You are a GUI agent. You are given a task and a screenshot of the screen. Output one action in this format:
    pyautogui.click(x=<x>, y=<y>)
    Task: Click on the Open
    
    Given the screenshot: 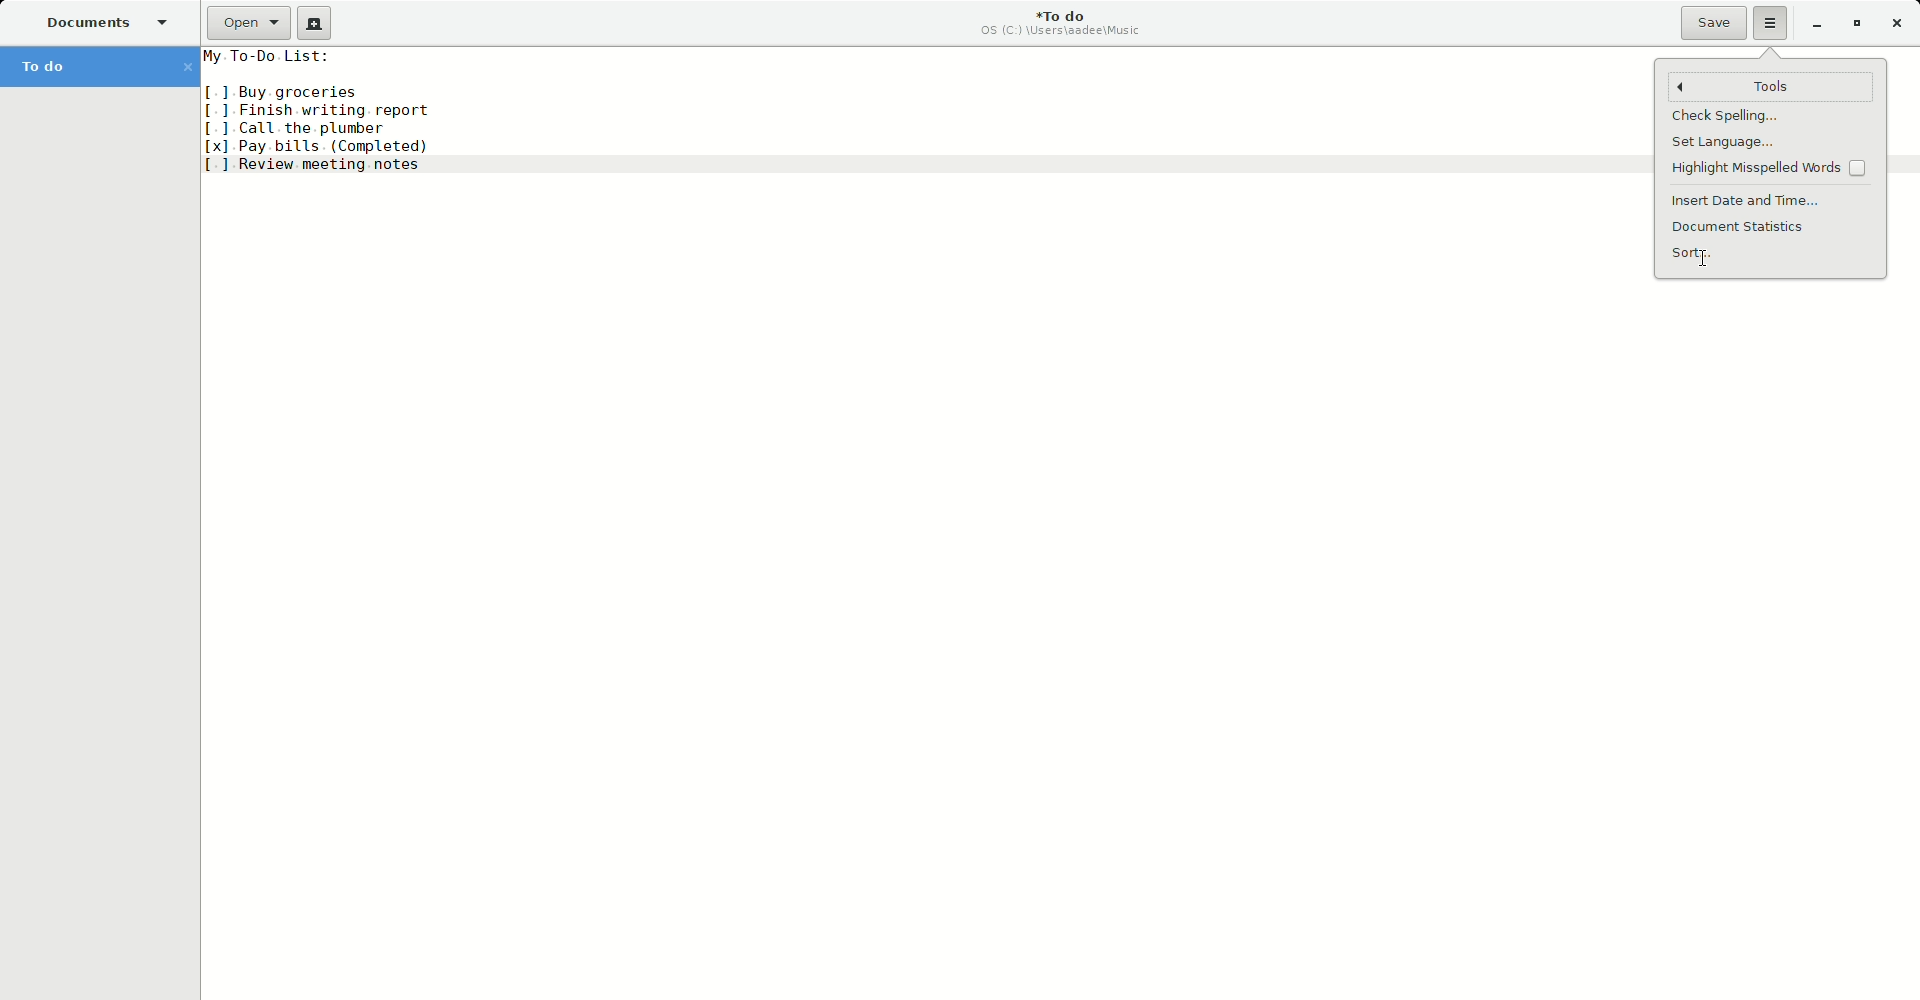 What is the action you would take?
    pyautogui.click(x=246, y=23)
    